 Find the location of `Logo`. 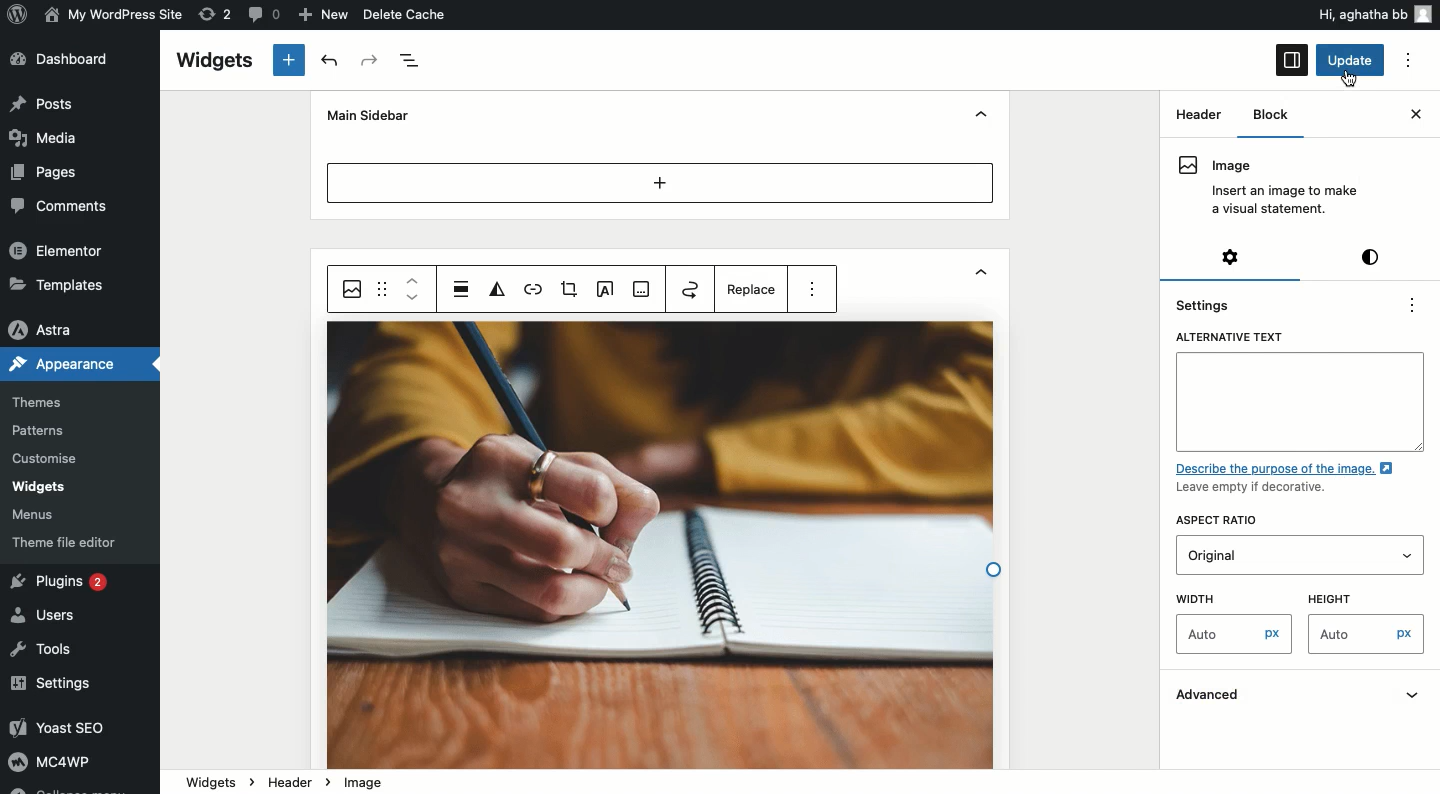

Logo is located at coordinates (19, 13).